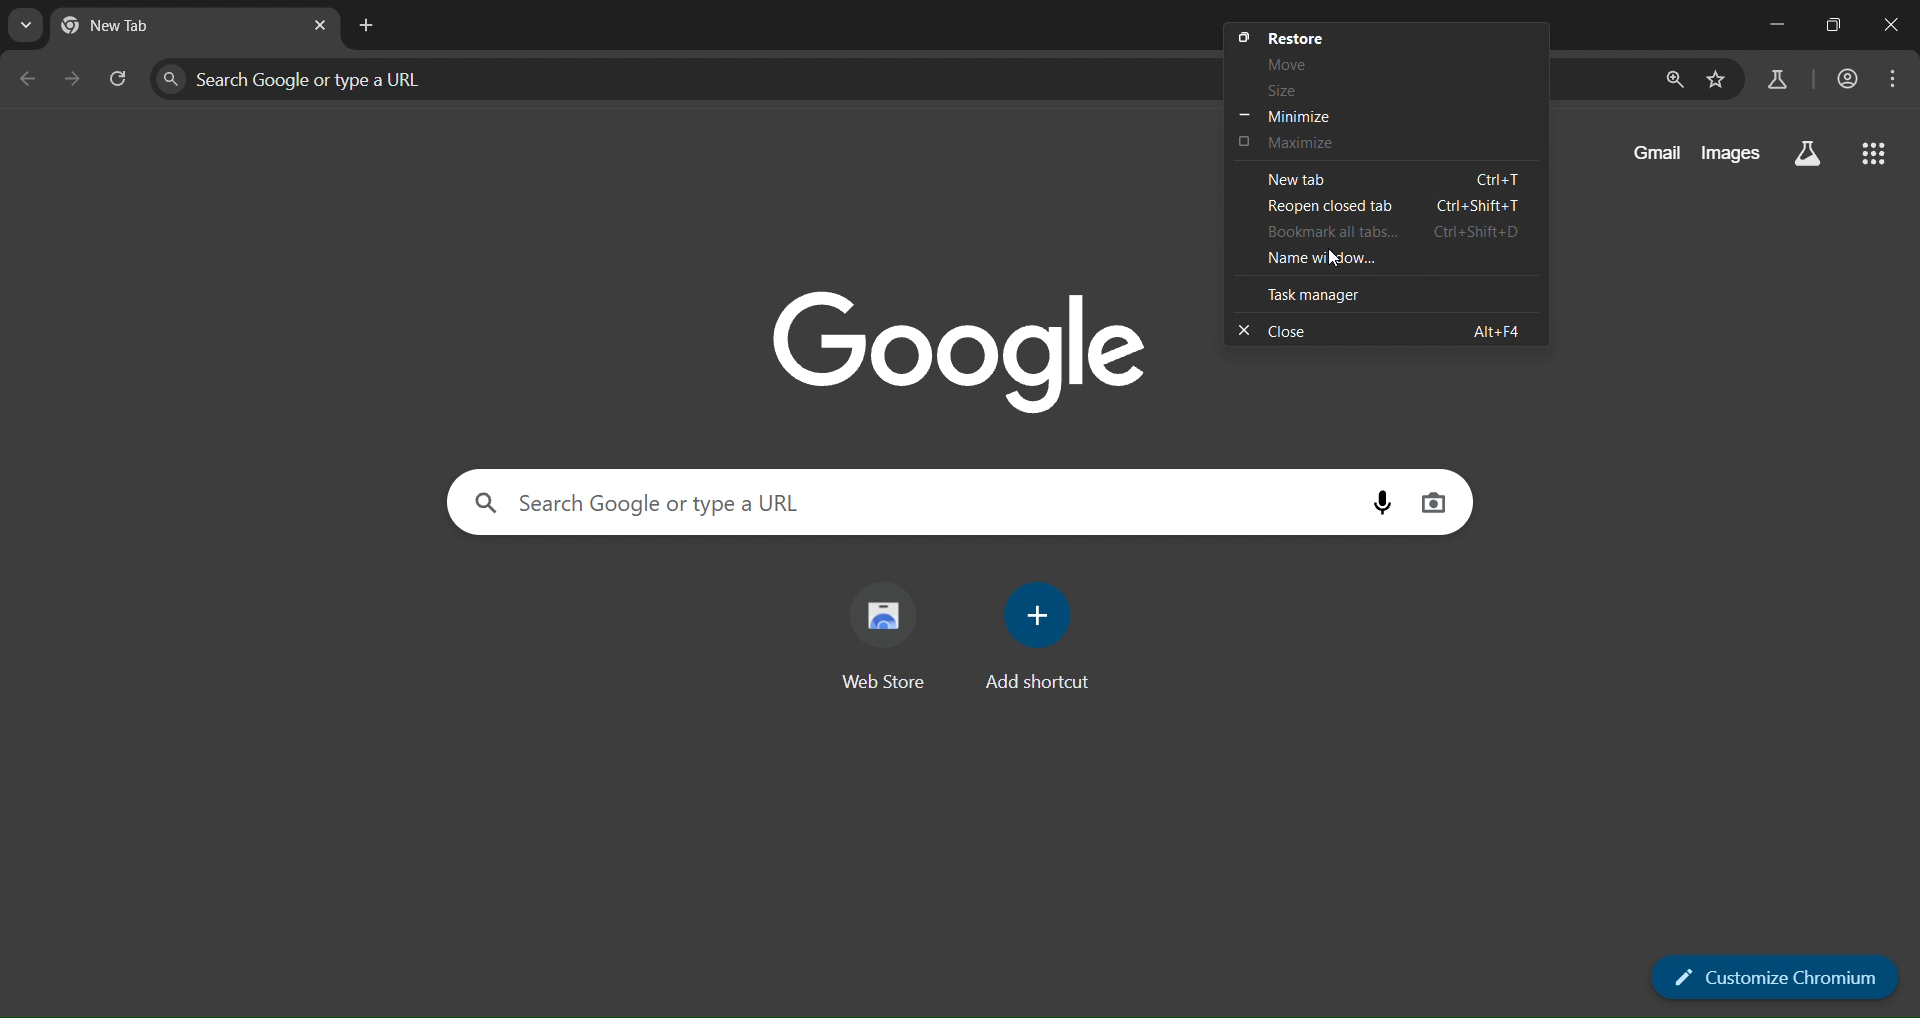  Describe the element at coordinates (1294, 37) in the screenshot. I see `restore` at that location.